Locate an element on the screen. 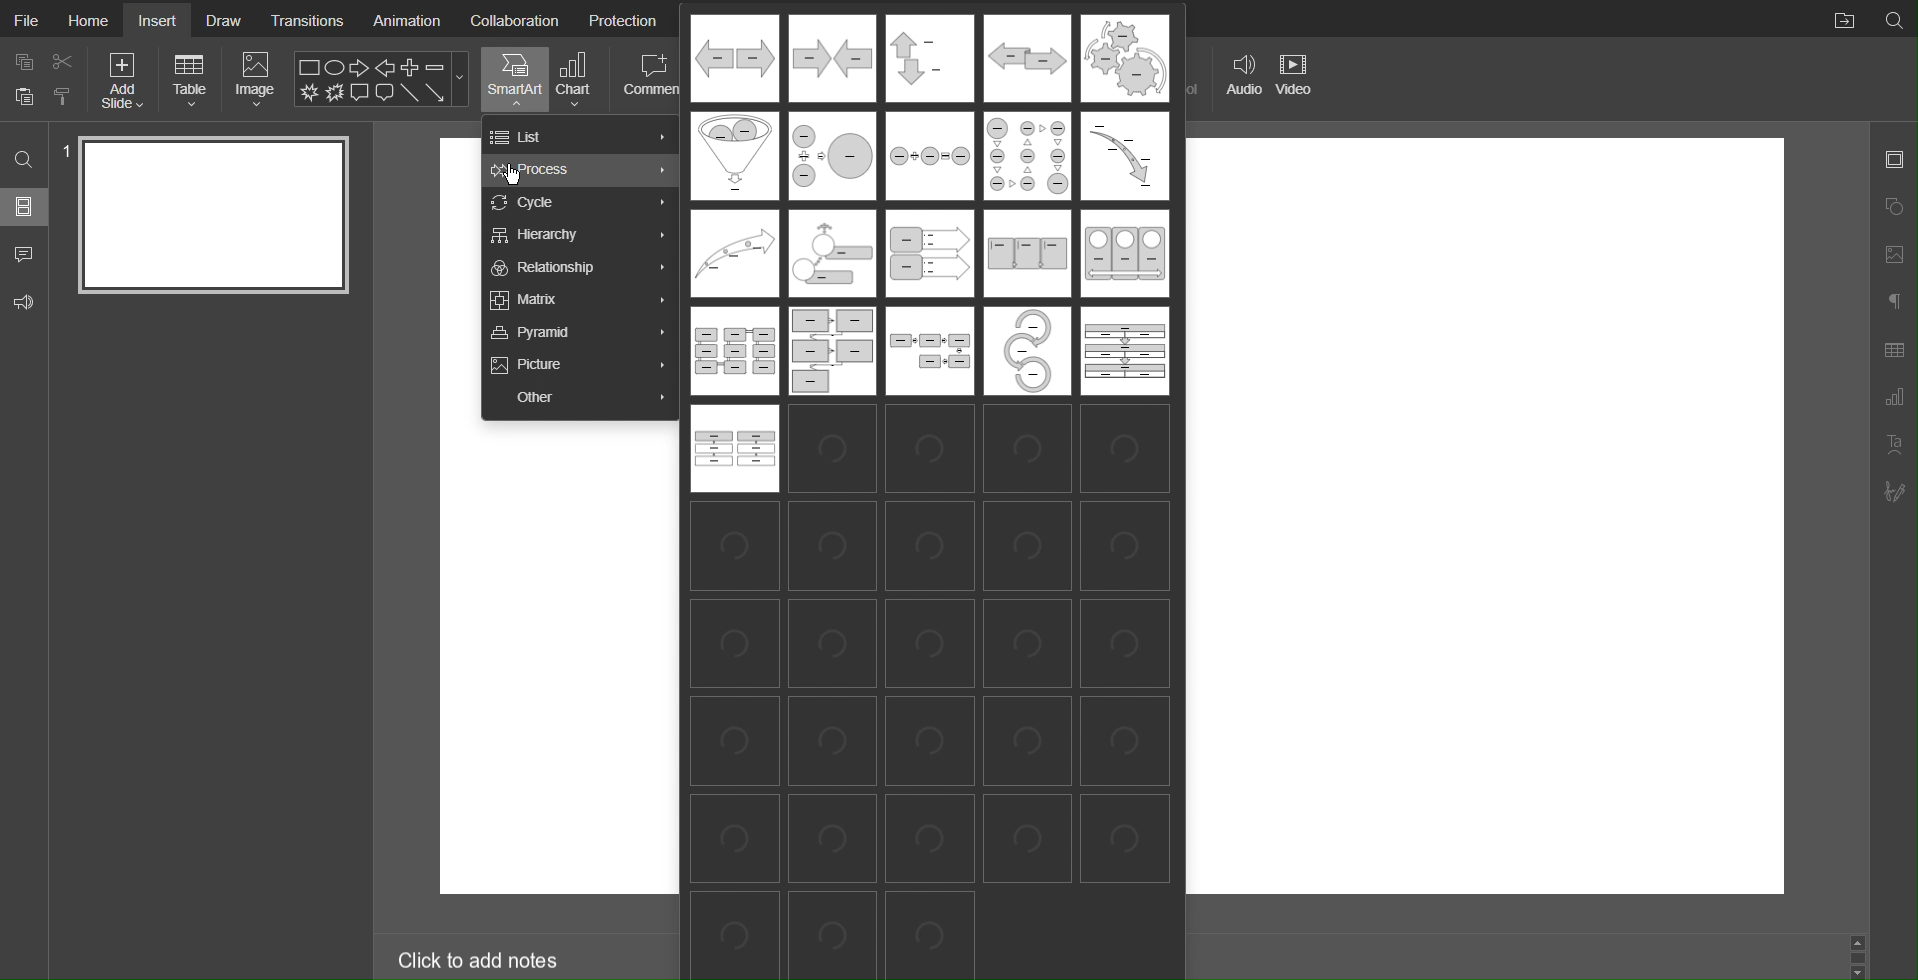 This screenshot has height=980, width=1918. Process is located at coordinates (579, 172).